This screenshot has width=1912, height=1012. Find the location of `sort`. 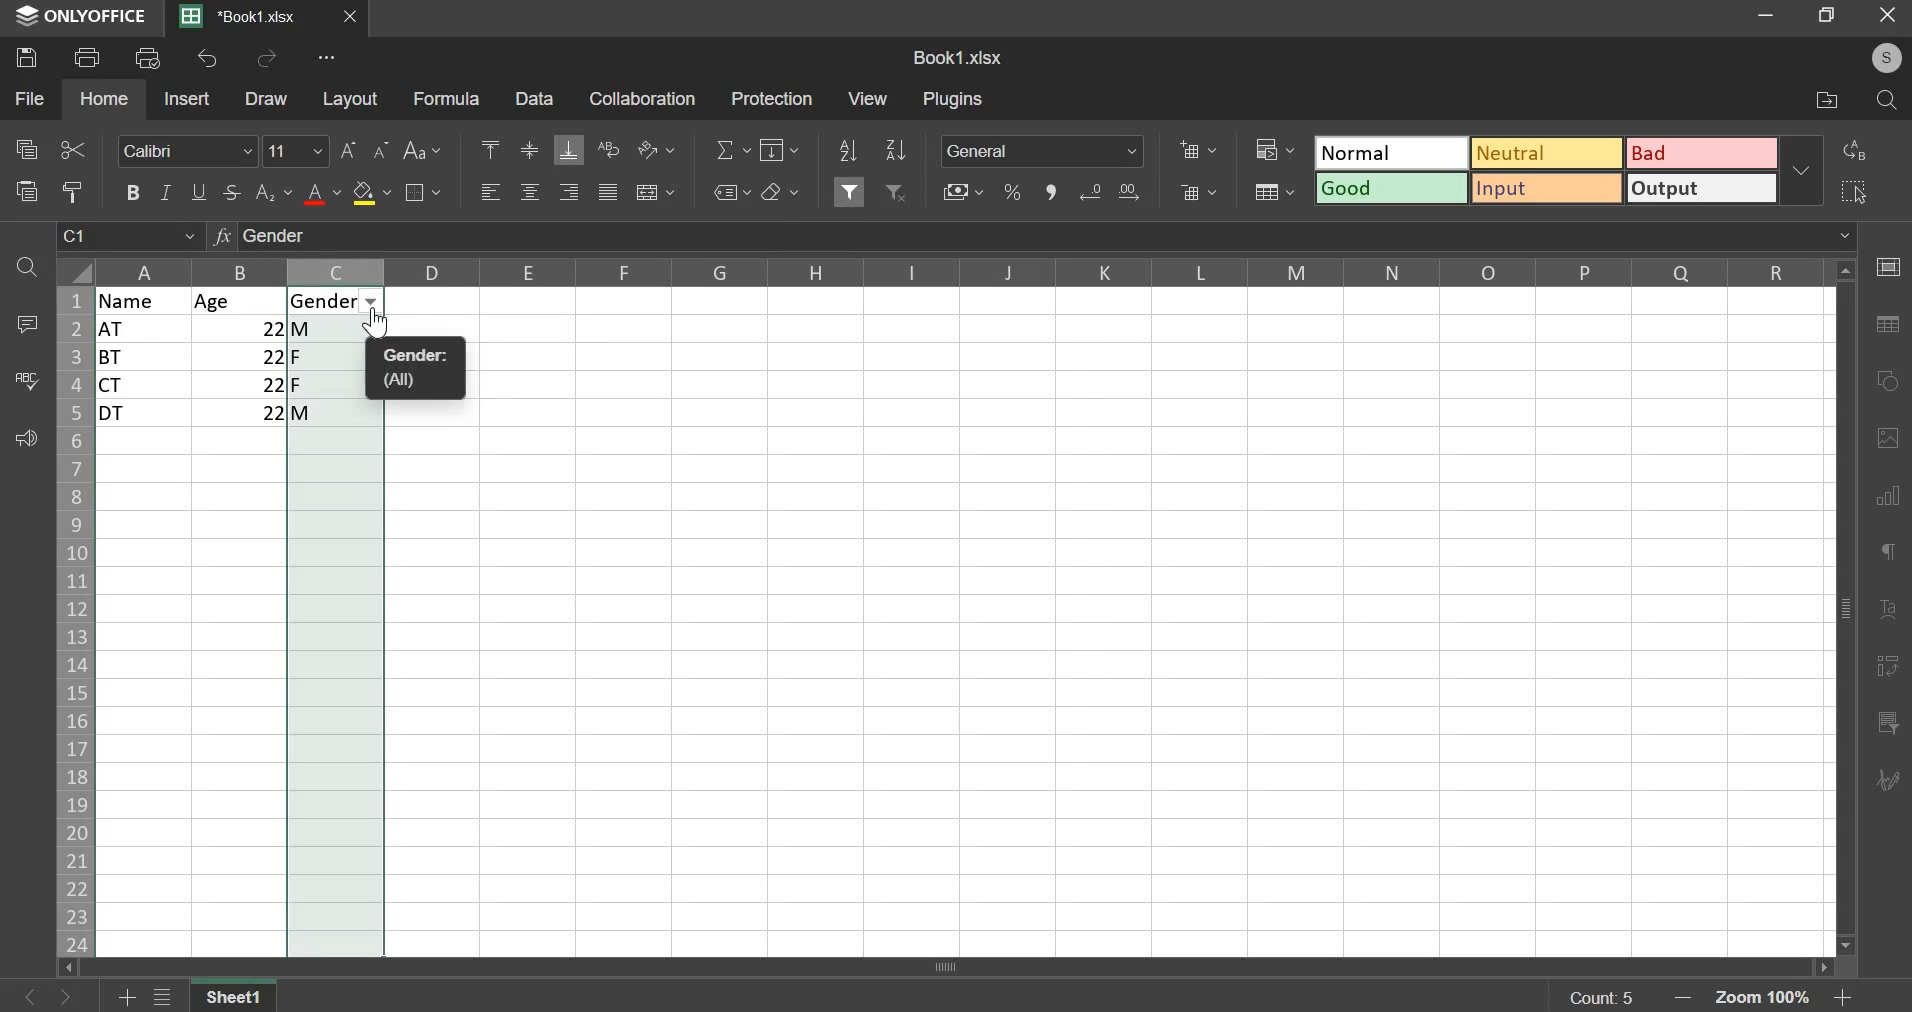

sort is located at coordinates (896, 149).